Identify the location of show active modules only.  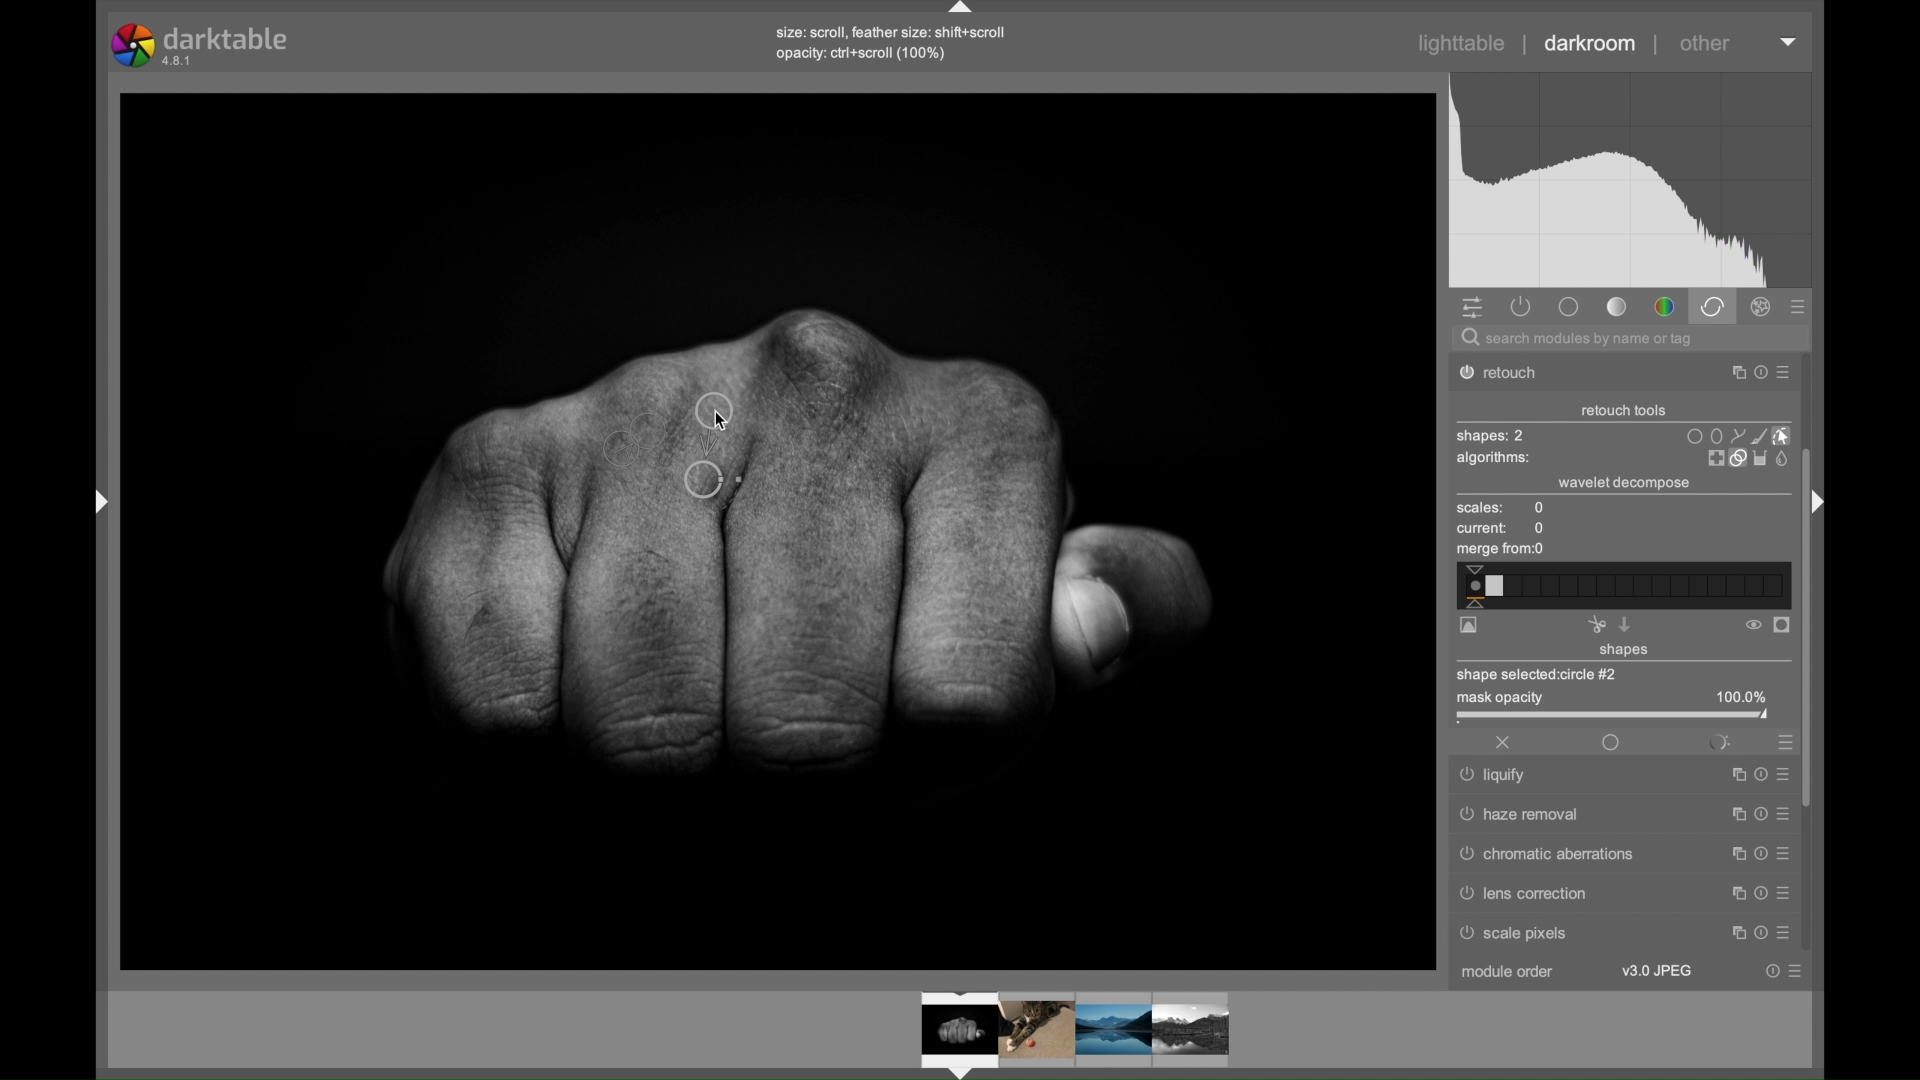
(1522, 306).